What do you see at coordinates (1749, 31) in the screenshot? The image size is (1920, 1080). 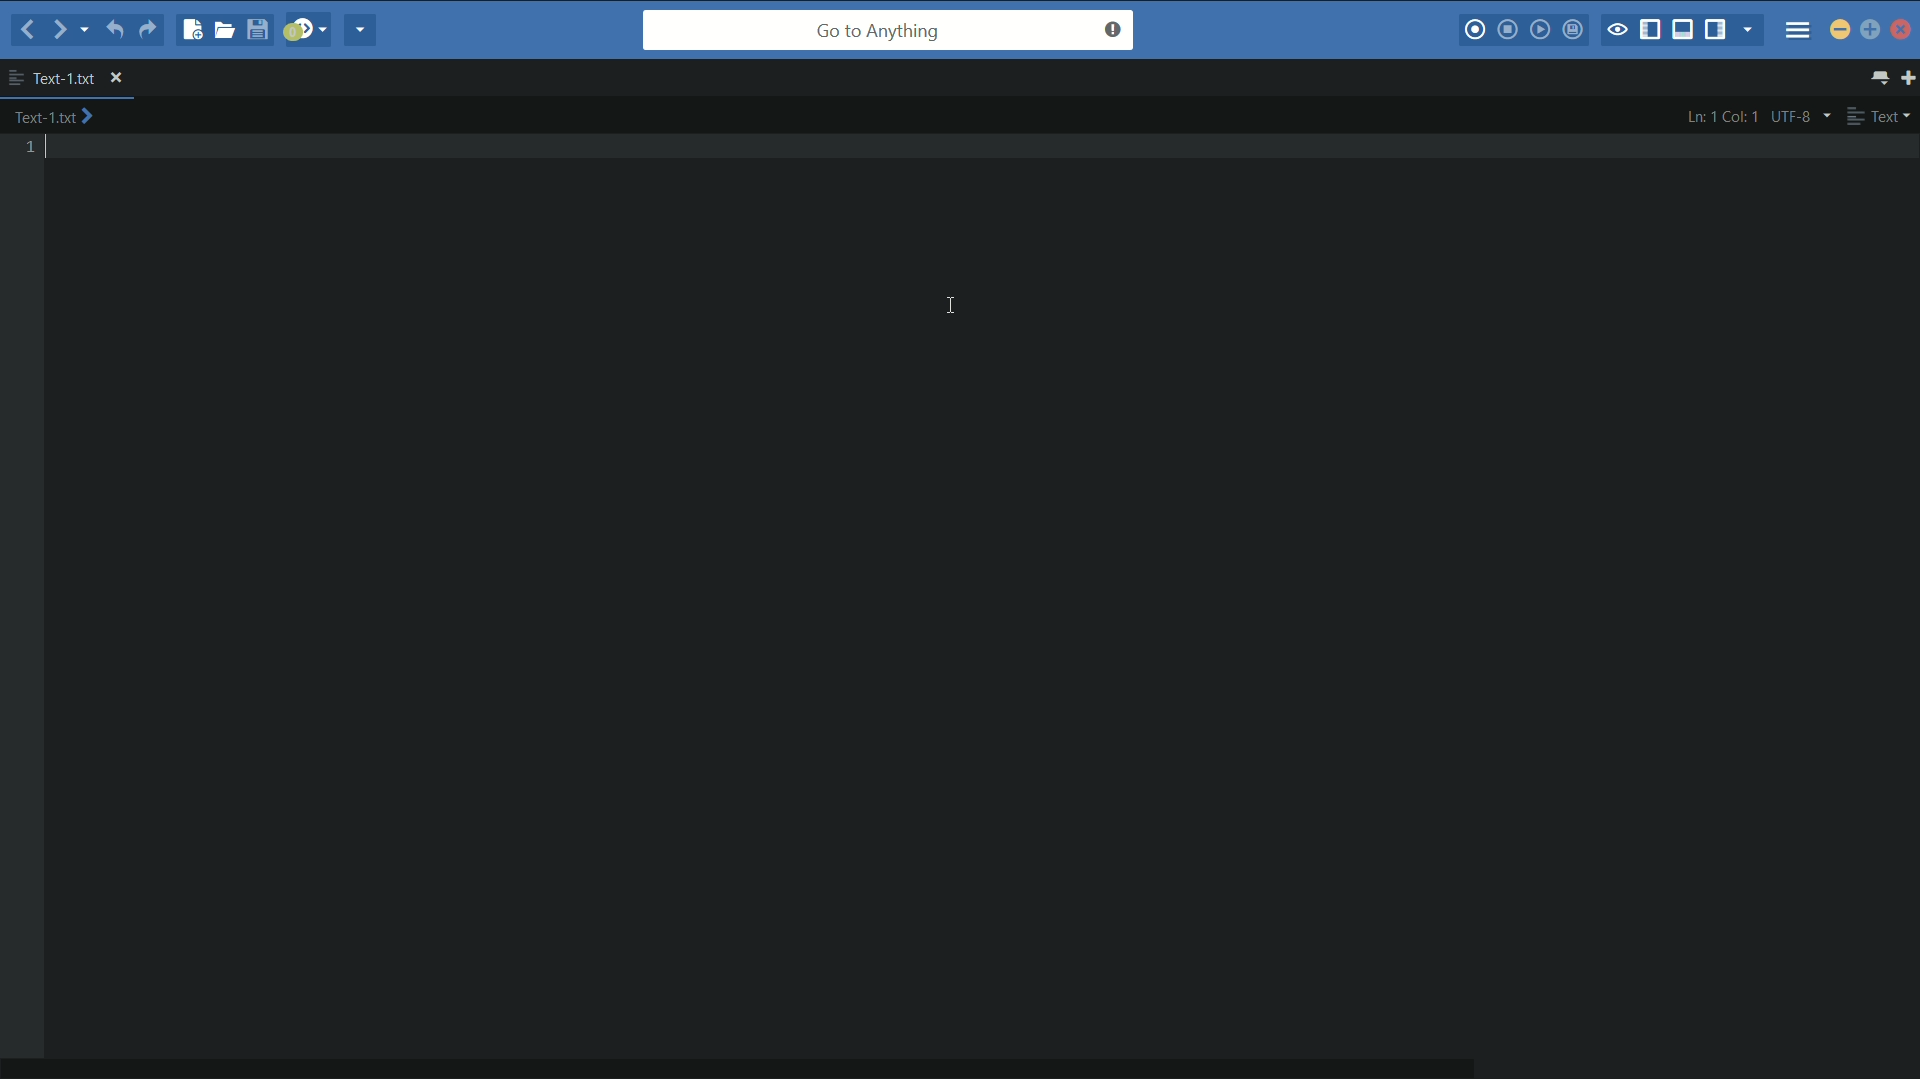 I see `show specific sidebar/tabs` at bounding box center [1749, 31].